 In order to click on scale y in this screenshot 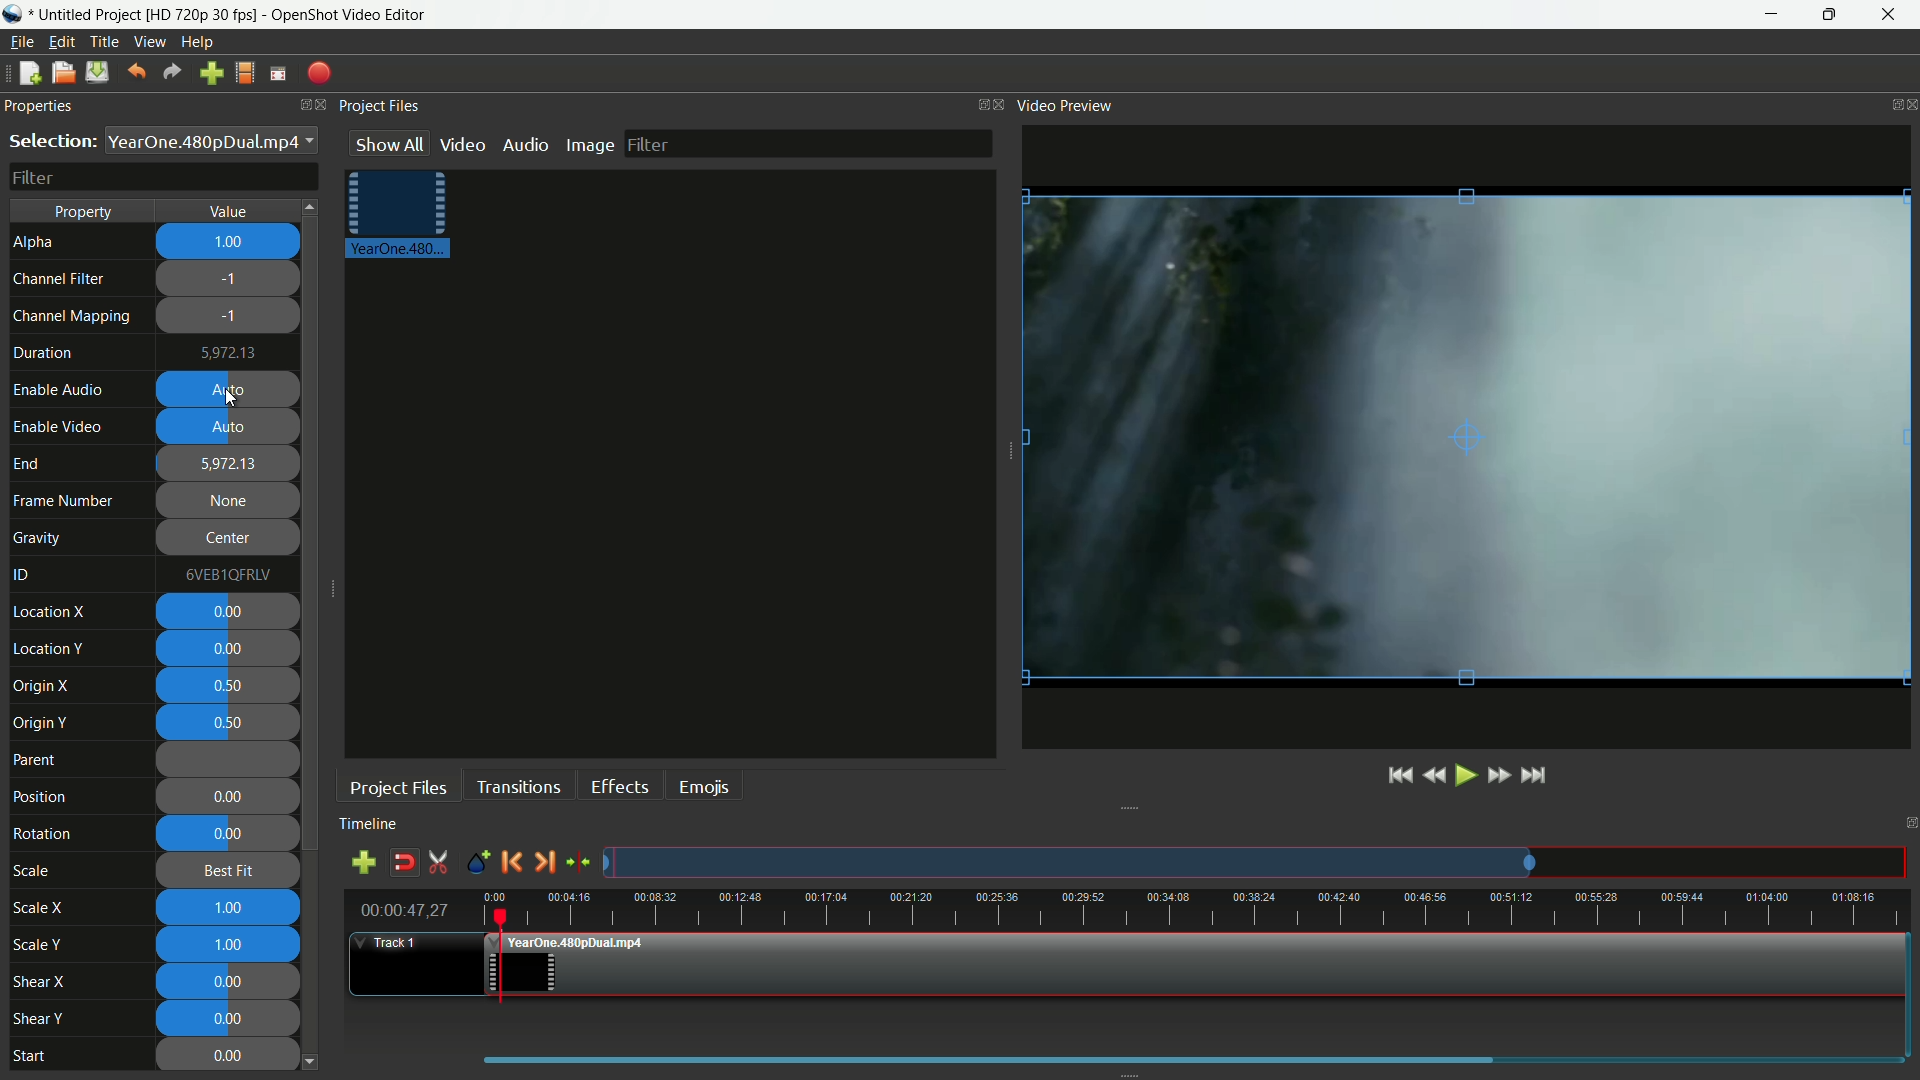, I will do `click(41, 945)`.